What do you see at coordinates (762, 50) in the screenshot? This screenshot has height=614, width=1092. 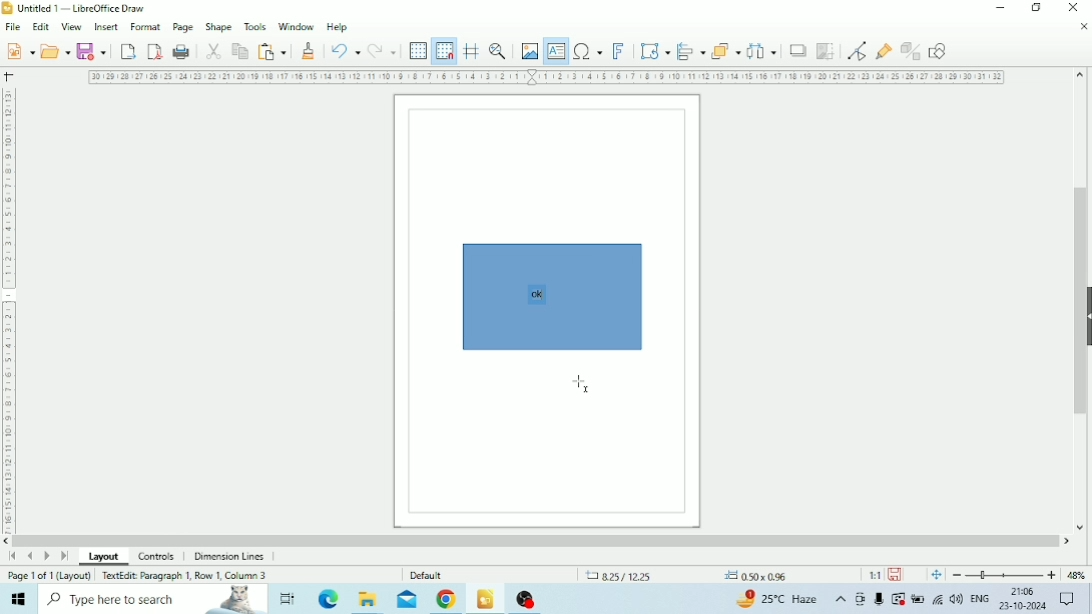 I see `Select at least three objects to distribute` at bounding box center [762, 50].